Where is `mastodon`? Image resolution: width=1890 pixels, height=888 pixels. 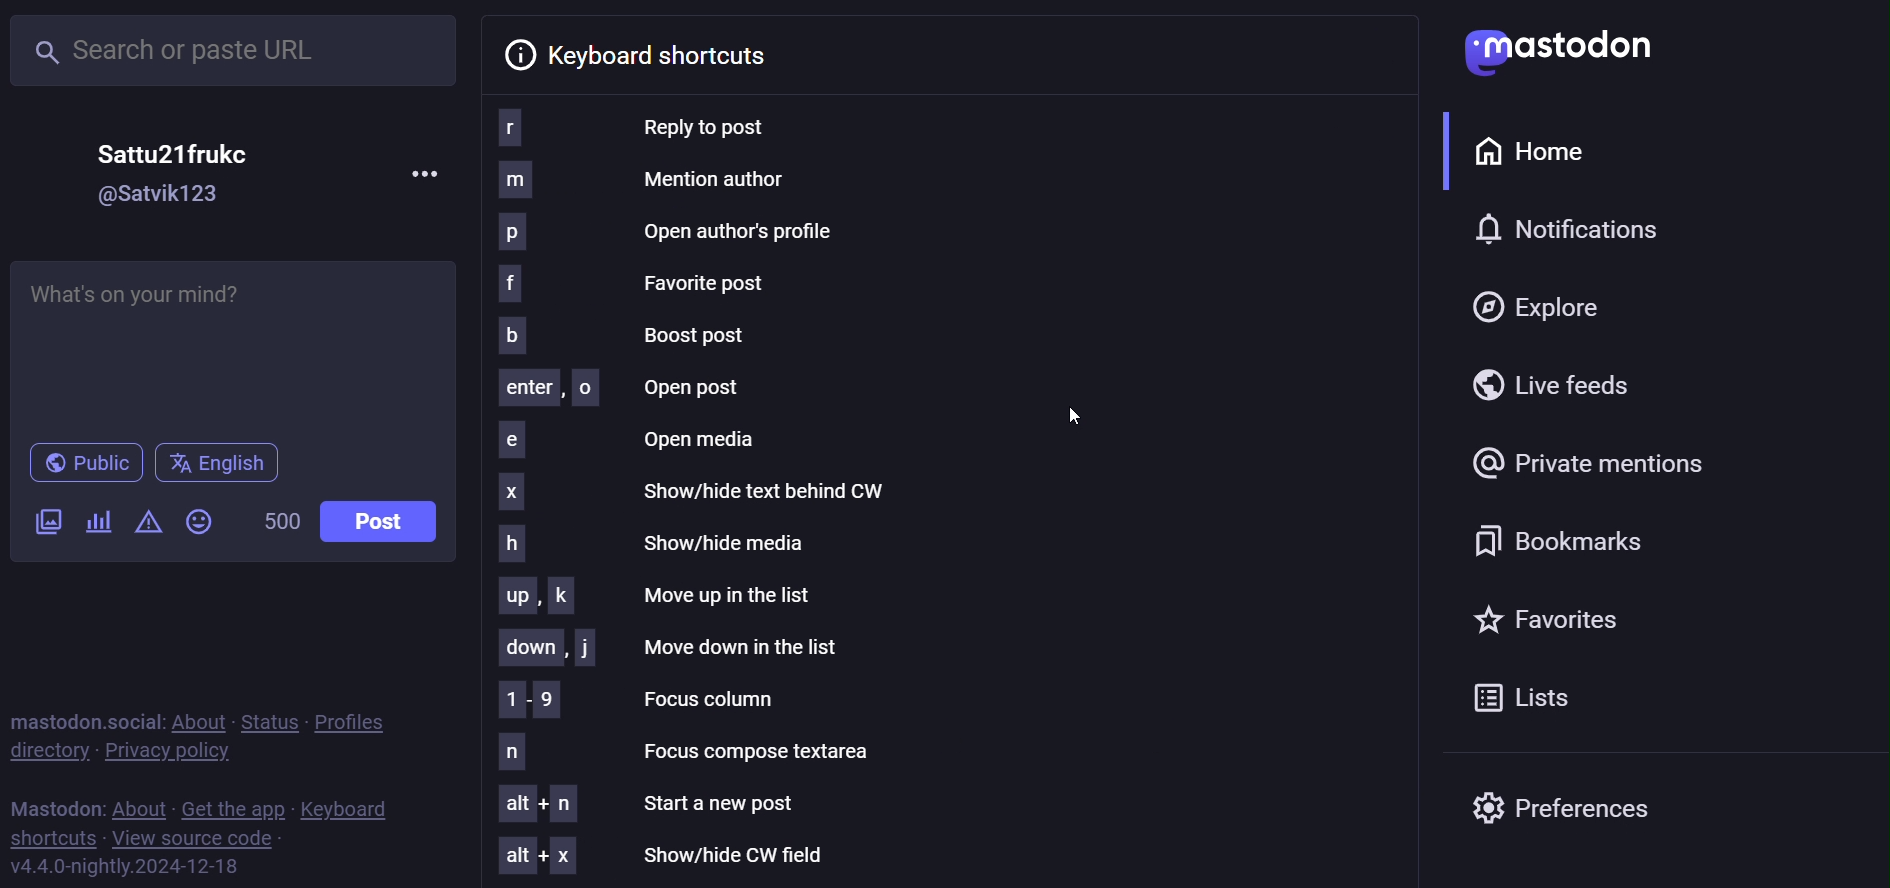
mastodon is located at coordinates (54, 802).